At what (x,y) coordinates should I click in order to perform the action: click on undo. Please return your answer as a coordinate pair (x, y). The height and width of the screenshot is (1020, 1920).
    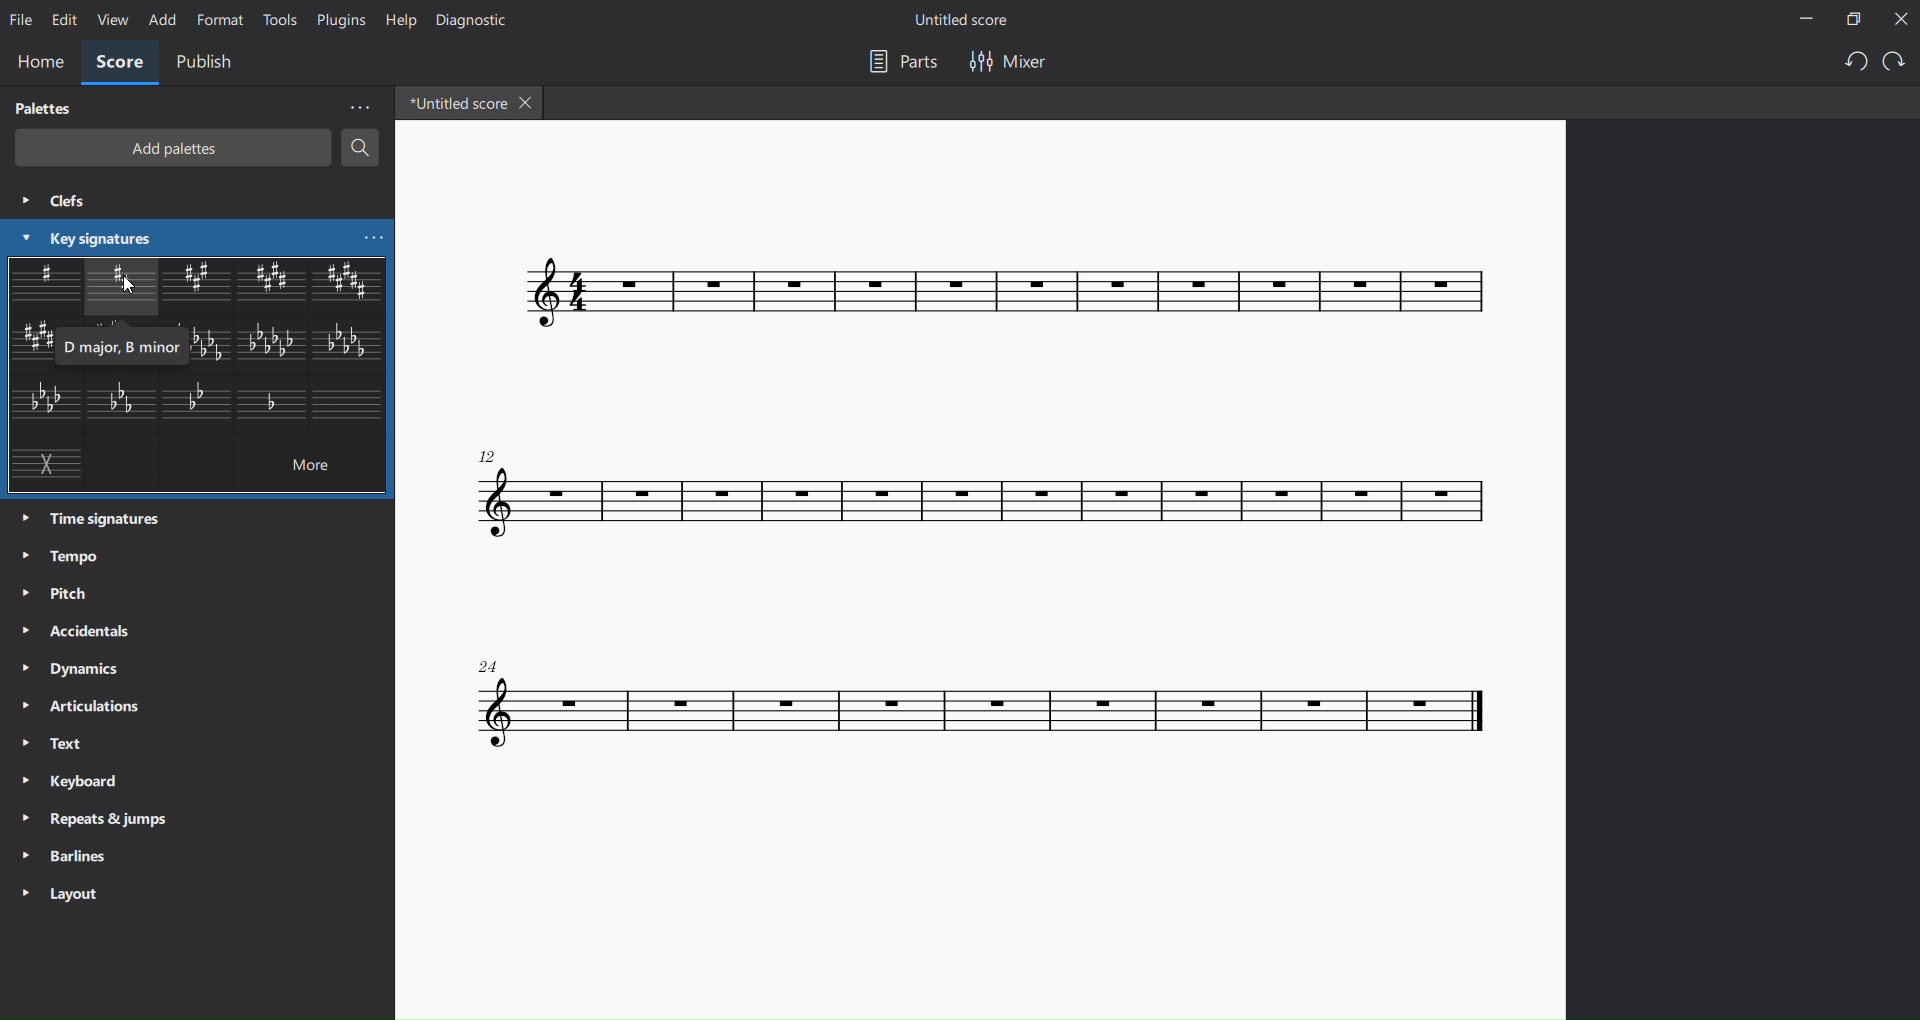
    Looking at the image, I should click on (1852, 63).